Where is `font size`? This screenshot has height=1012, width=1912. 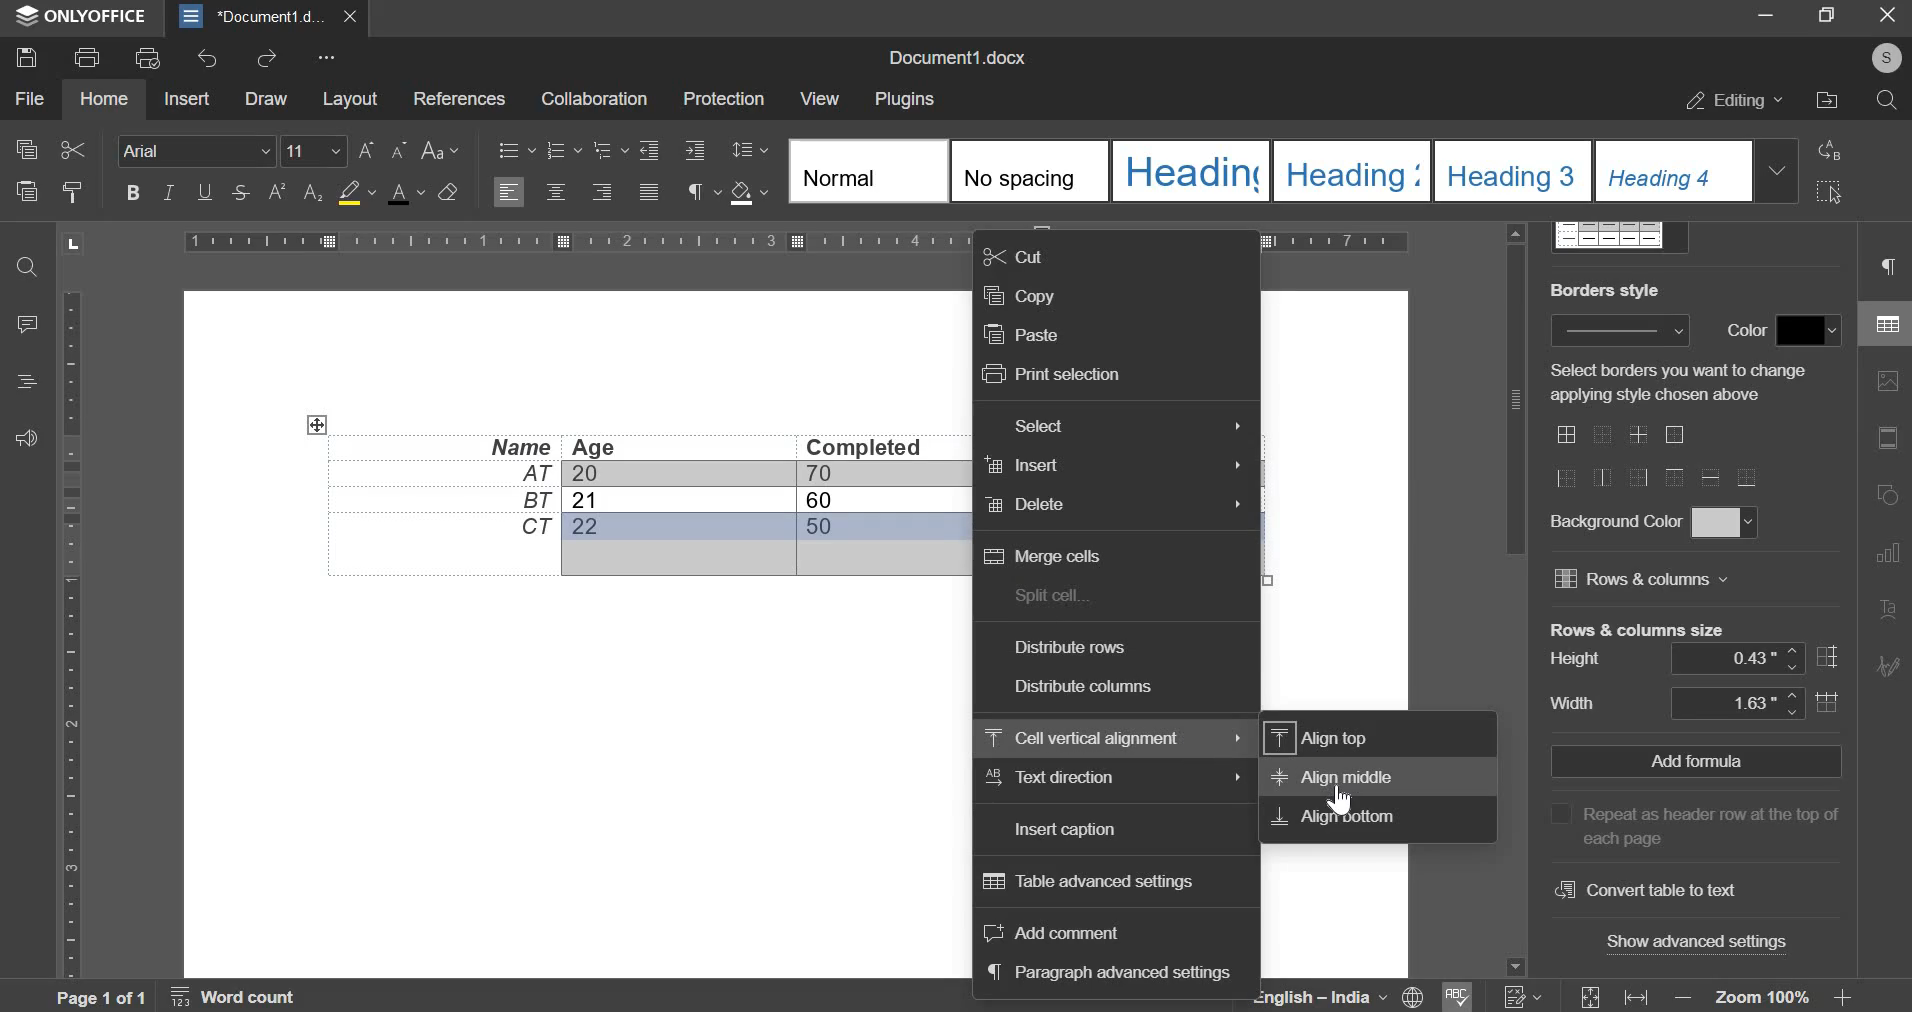 font size is located at coordinates (300, 146).